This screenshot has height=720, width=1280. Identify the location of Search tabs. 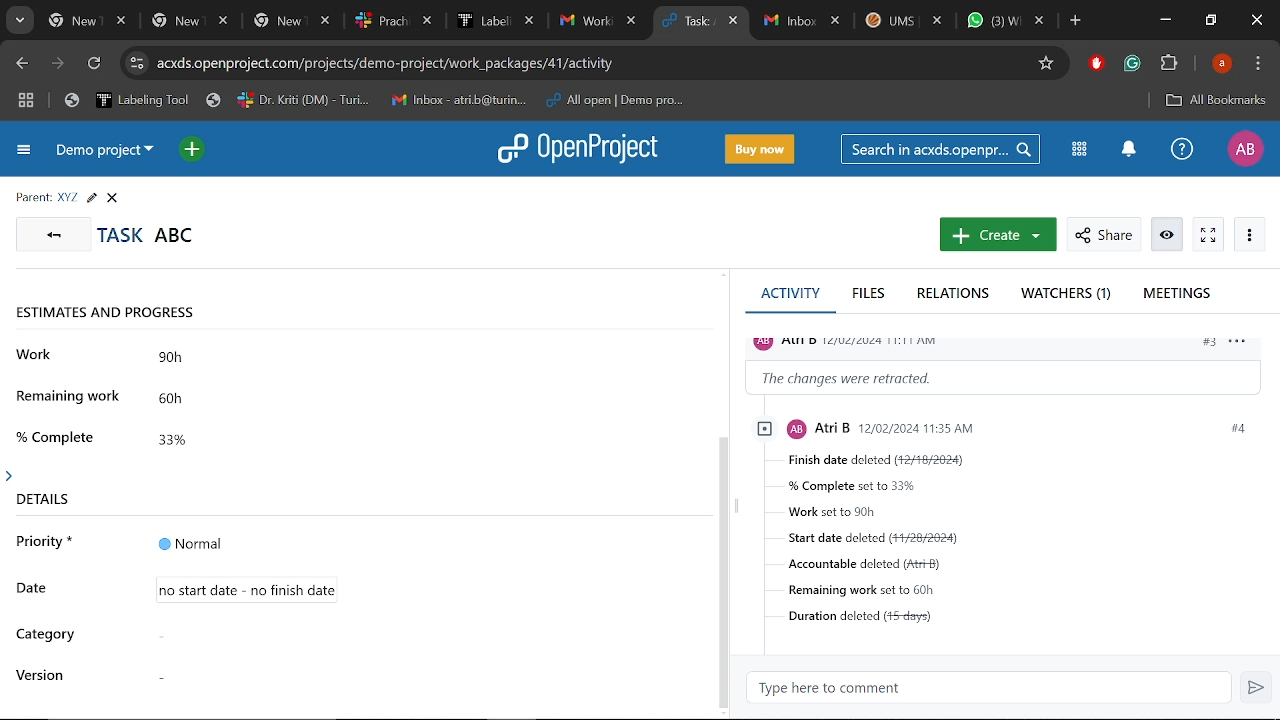
(18, 21).